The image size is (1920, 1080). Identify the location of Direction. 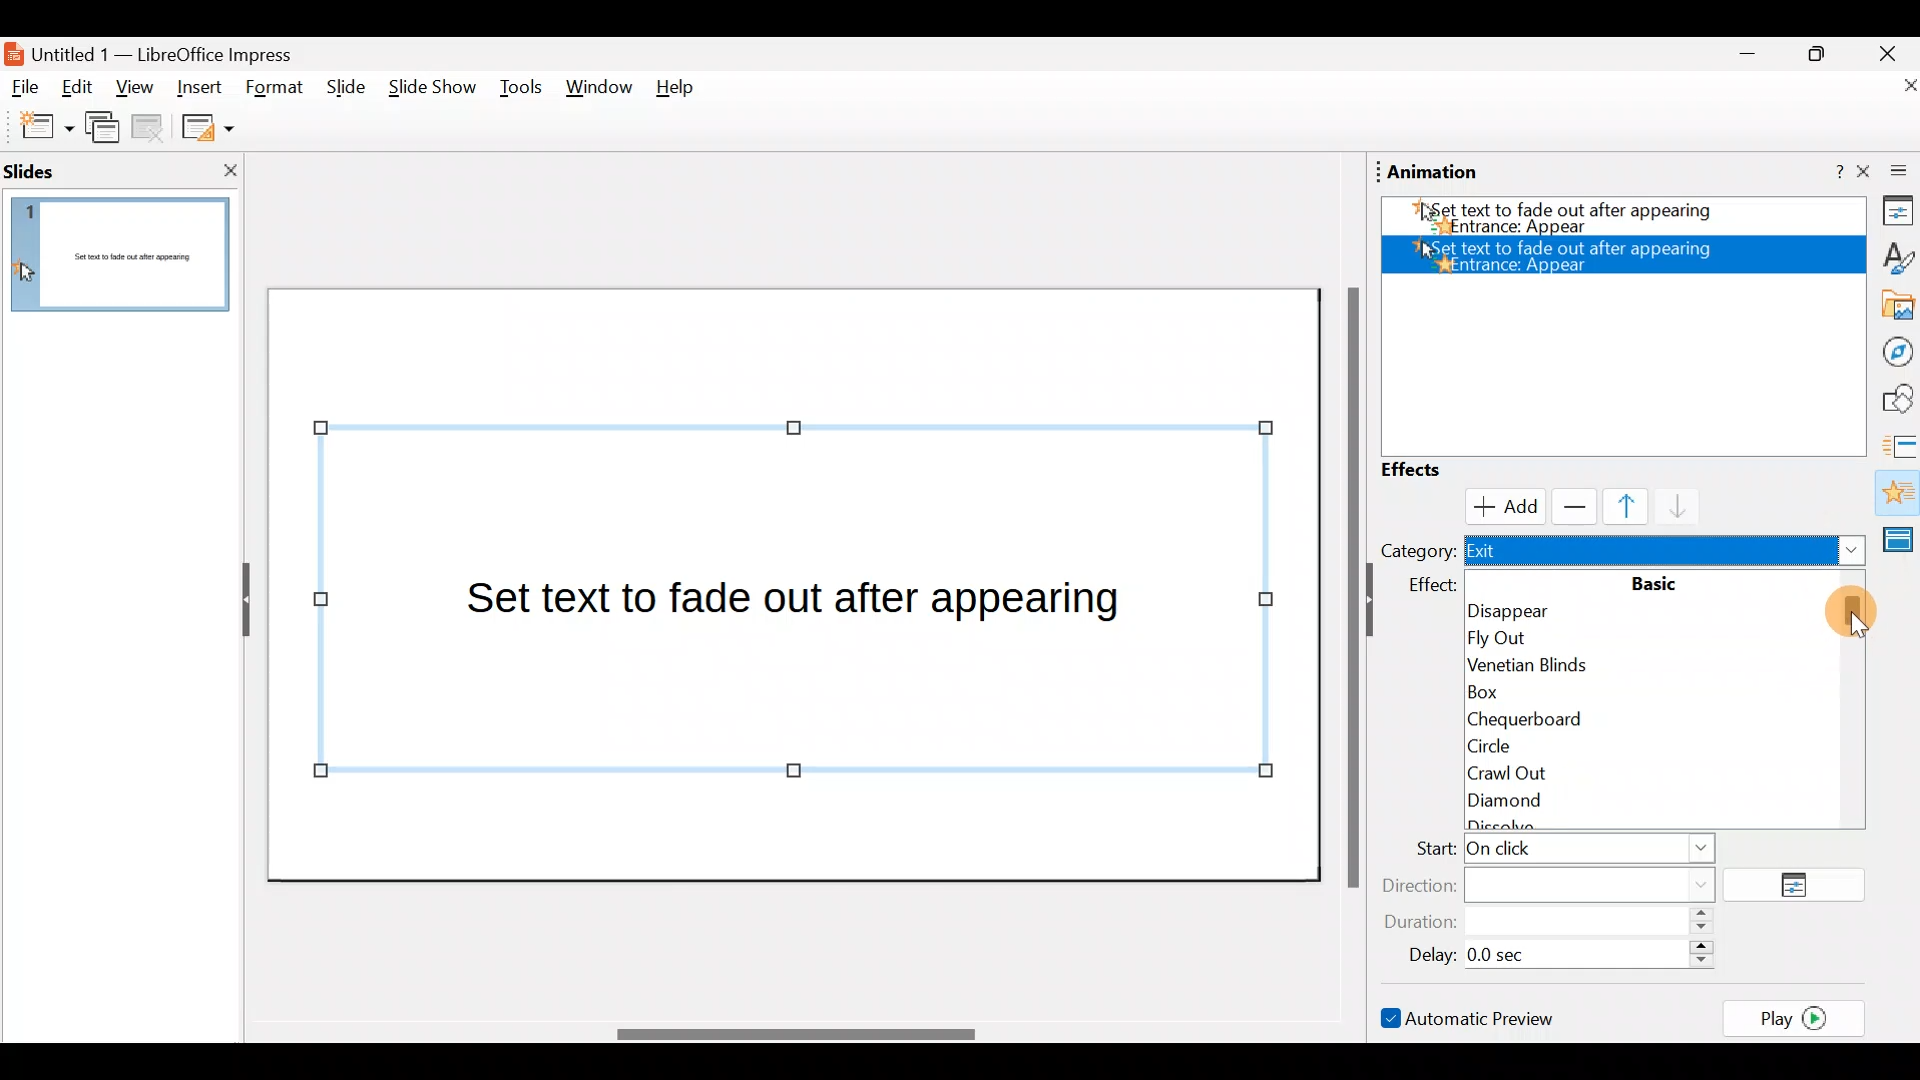
(1561, 883).